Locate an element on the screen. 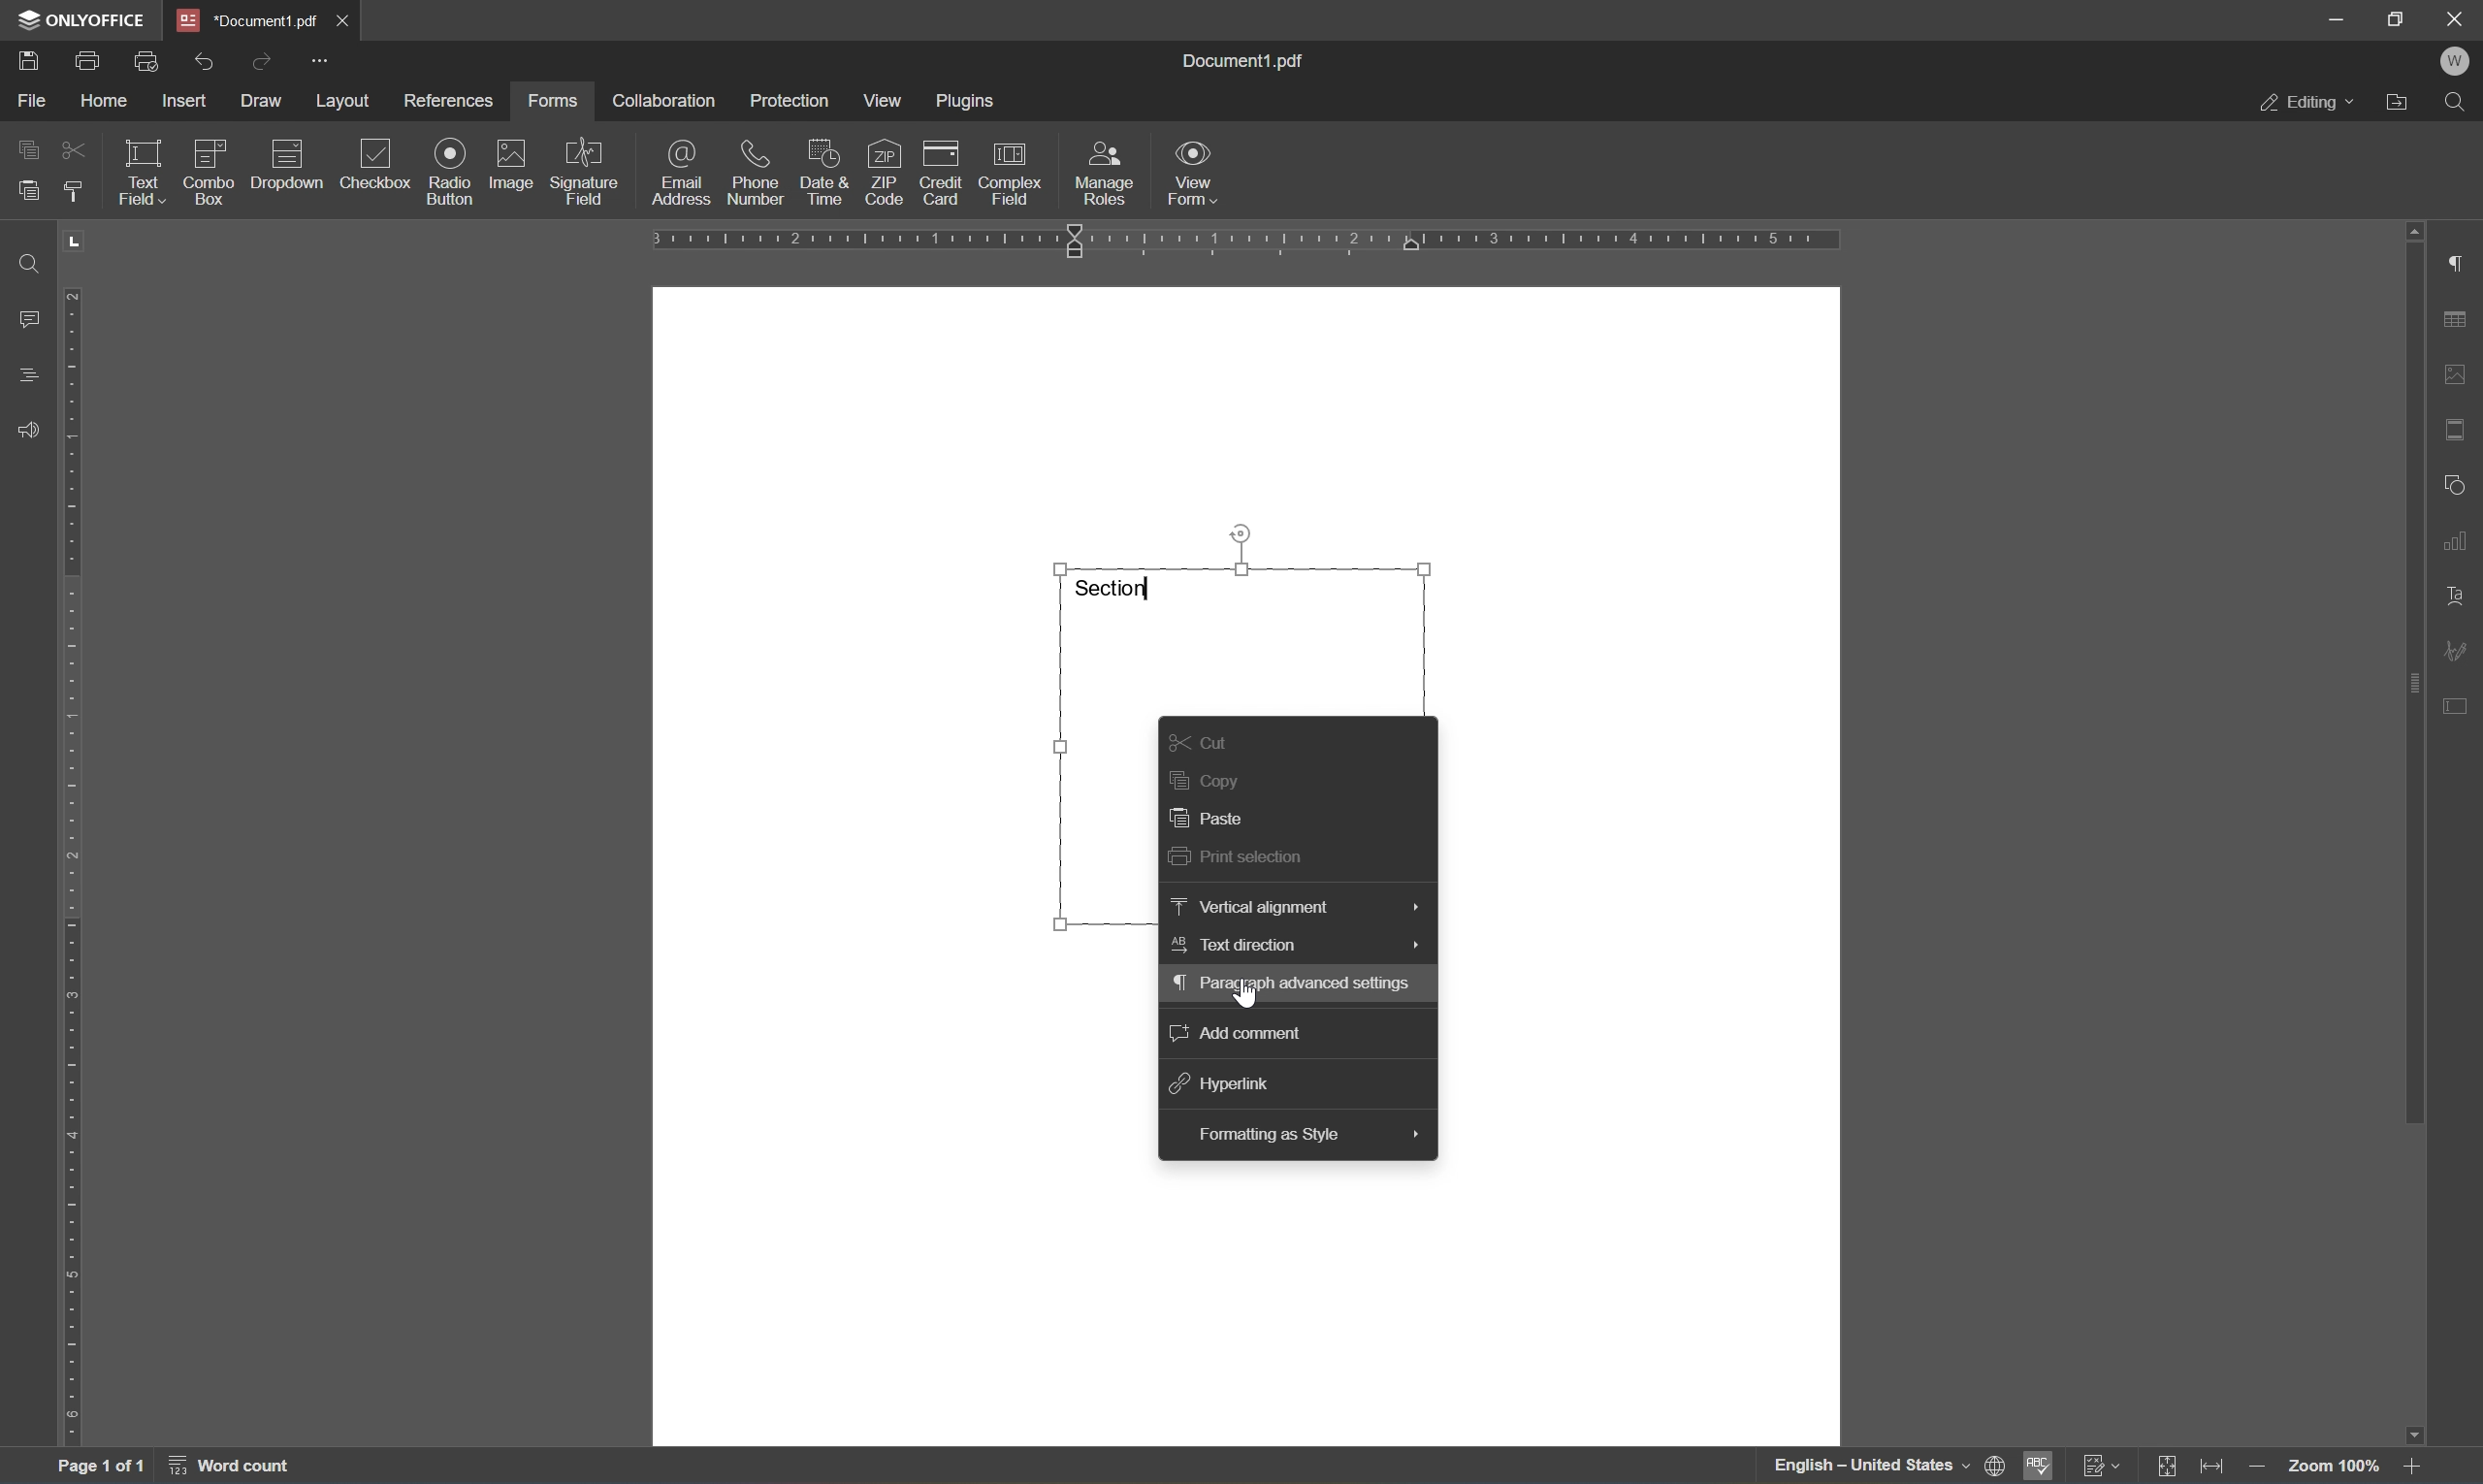 The height and width of the screenshot is (1484, 2483). signature settings is located at coordinates (2461, 651).